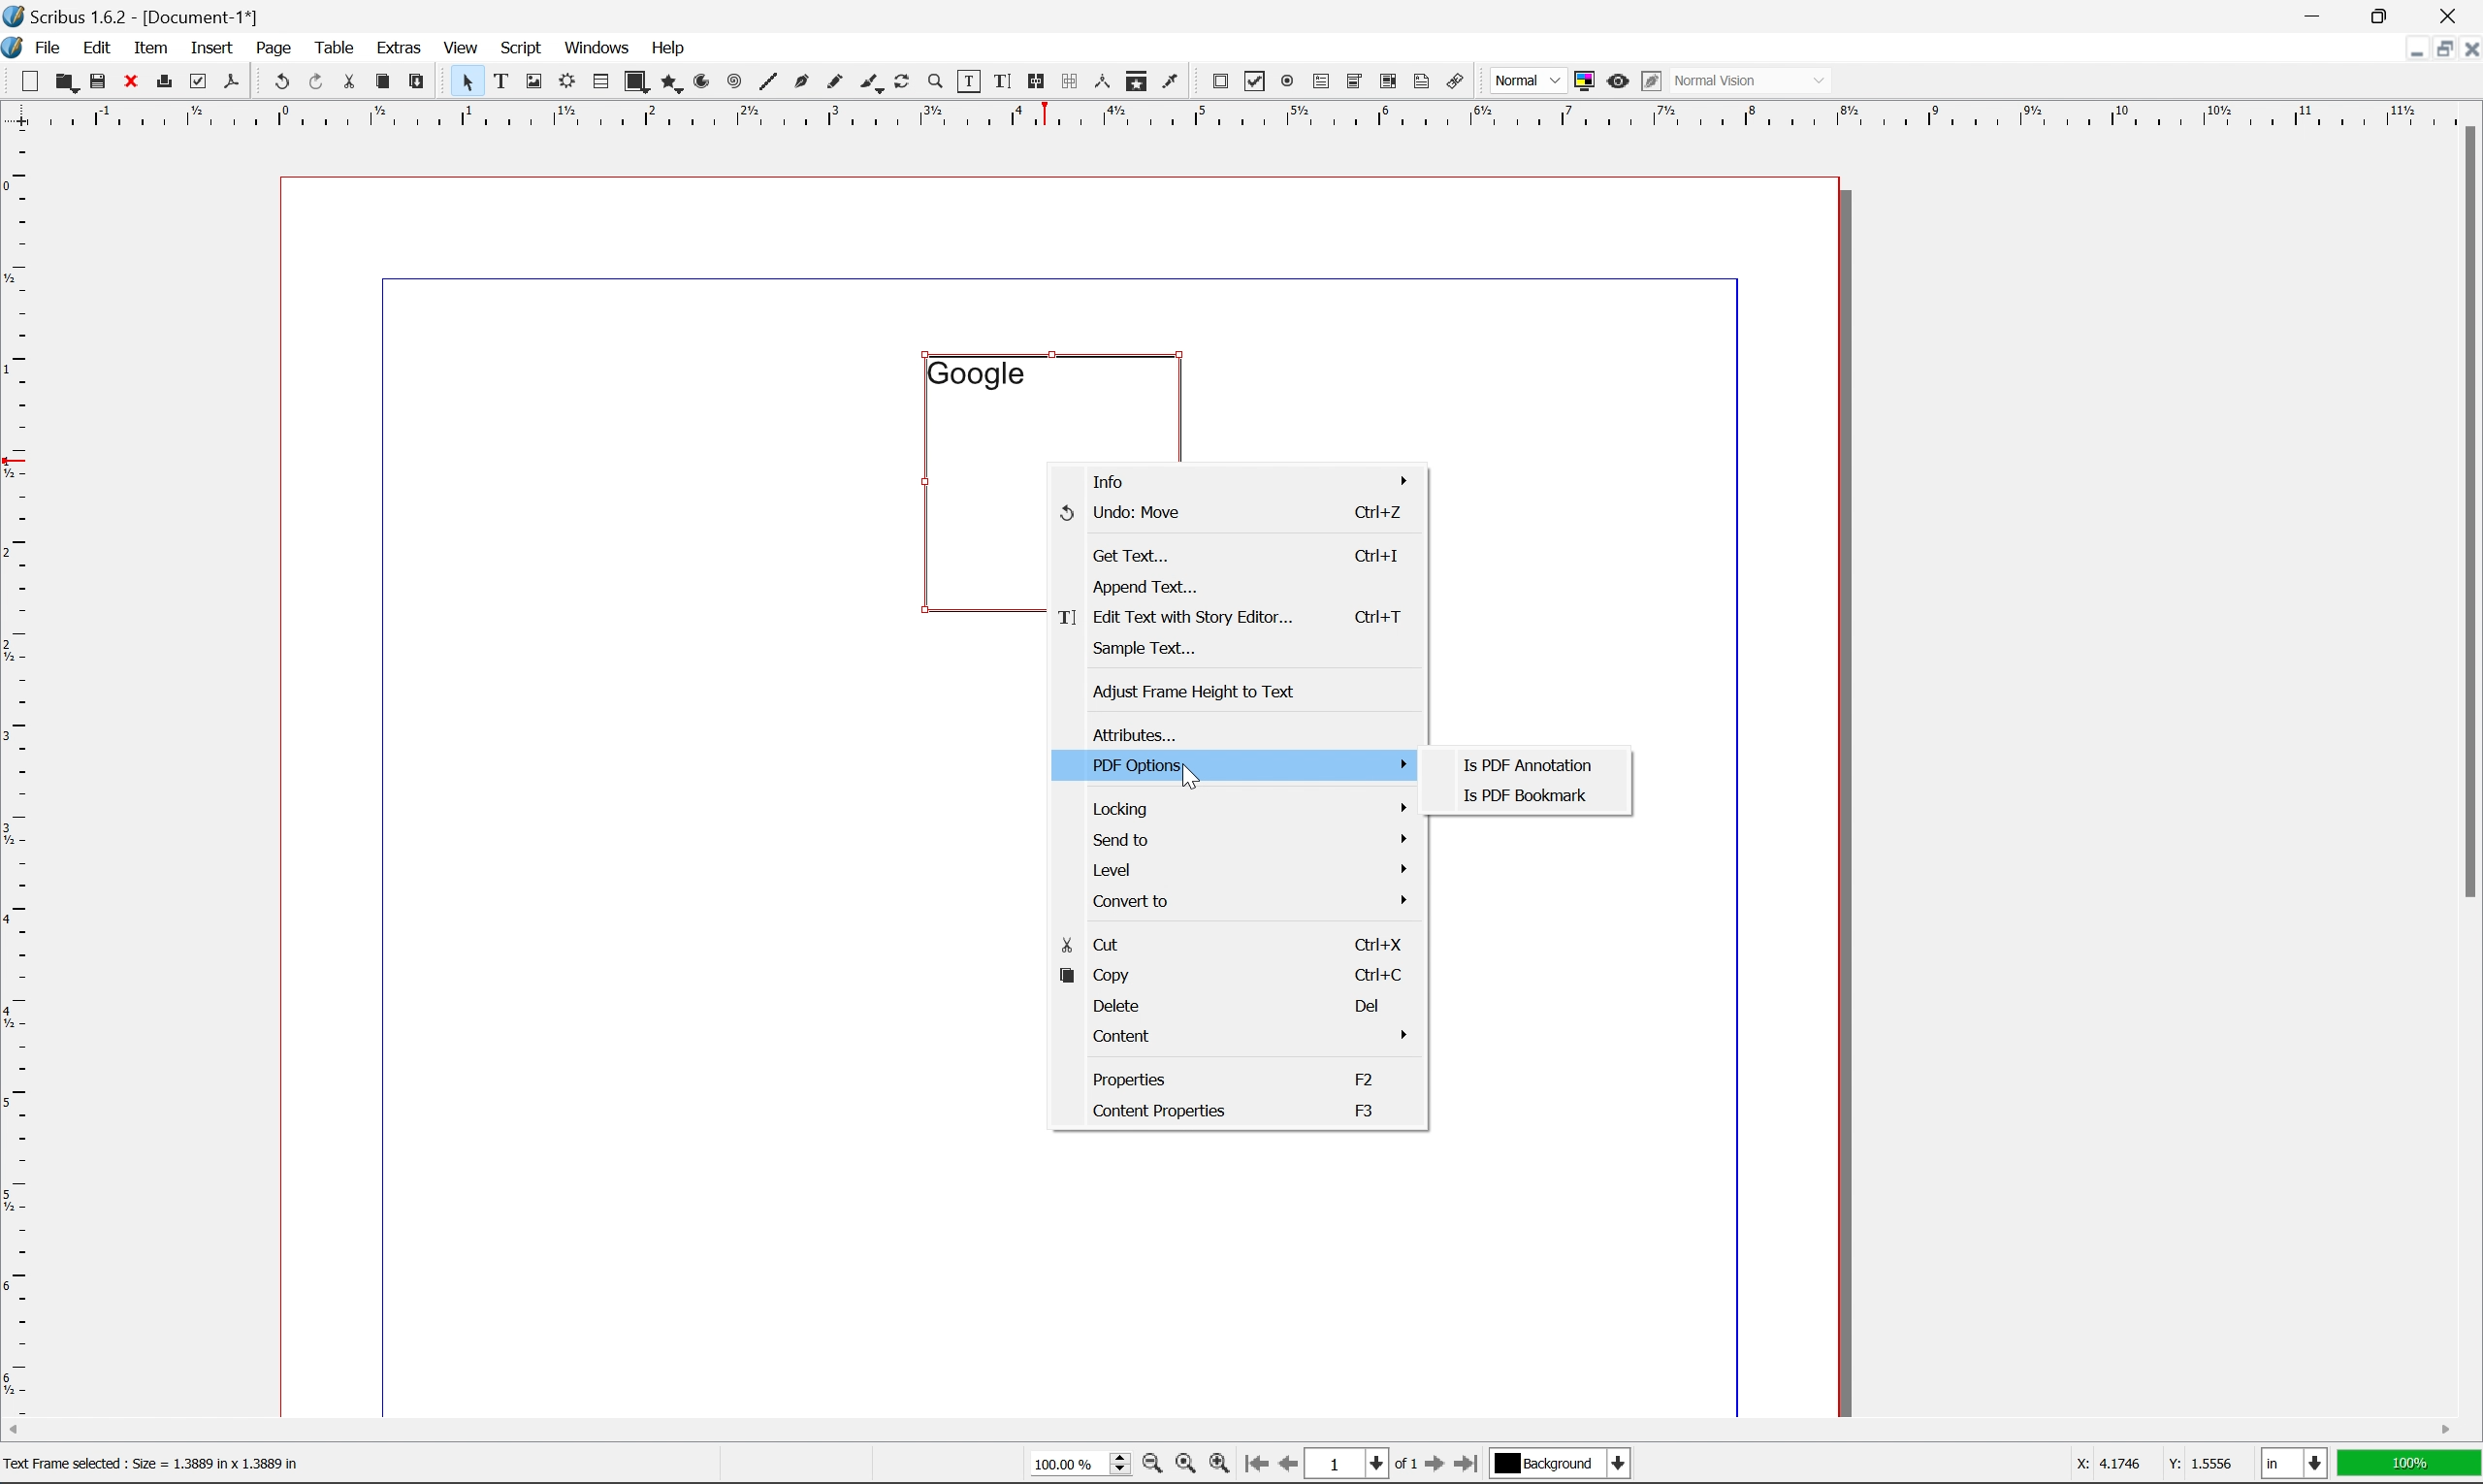 The image size is (2483, 1484). What do you see at coordinates (1080, 1461) in the screenshot?
I see `select current zoom level` at bounding box center [1080, 1461].